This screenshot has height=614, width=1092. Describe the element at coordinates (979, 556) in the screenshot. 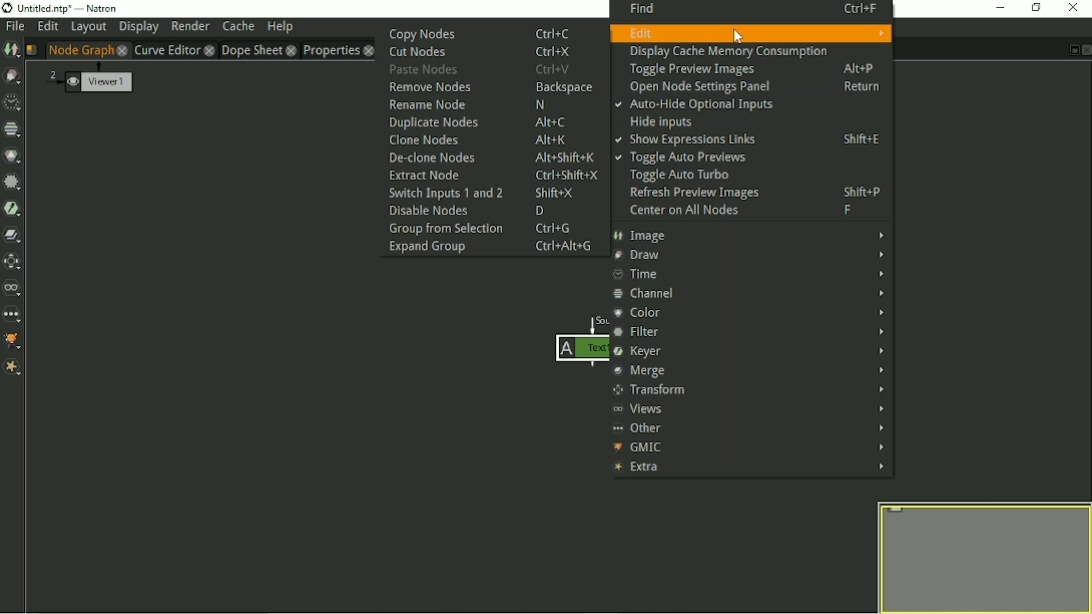

I see `Preview` at that location.